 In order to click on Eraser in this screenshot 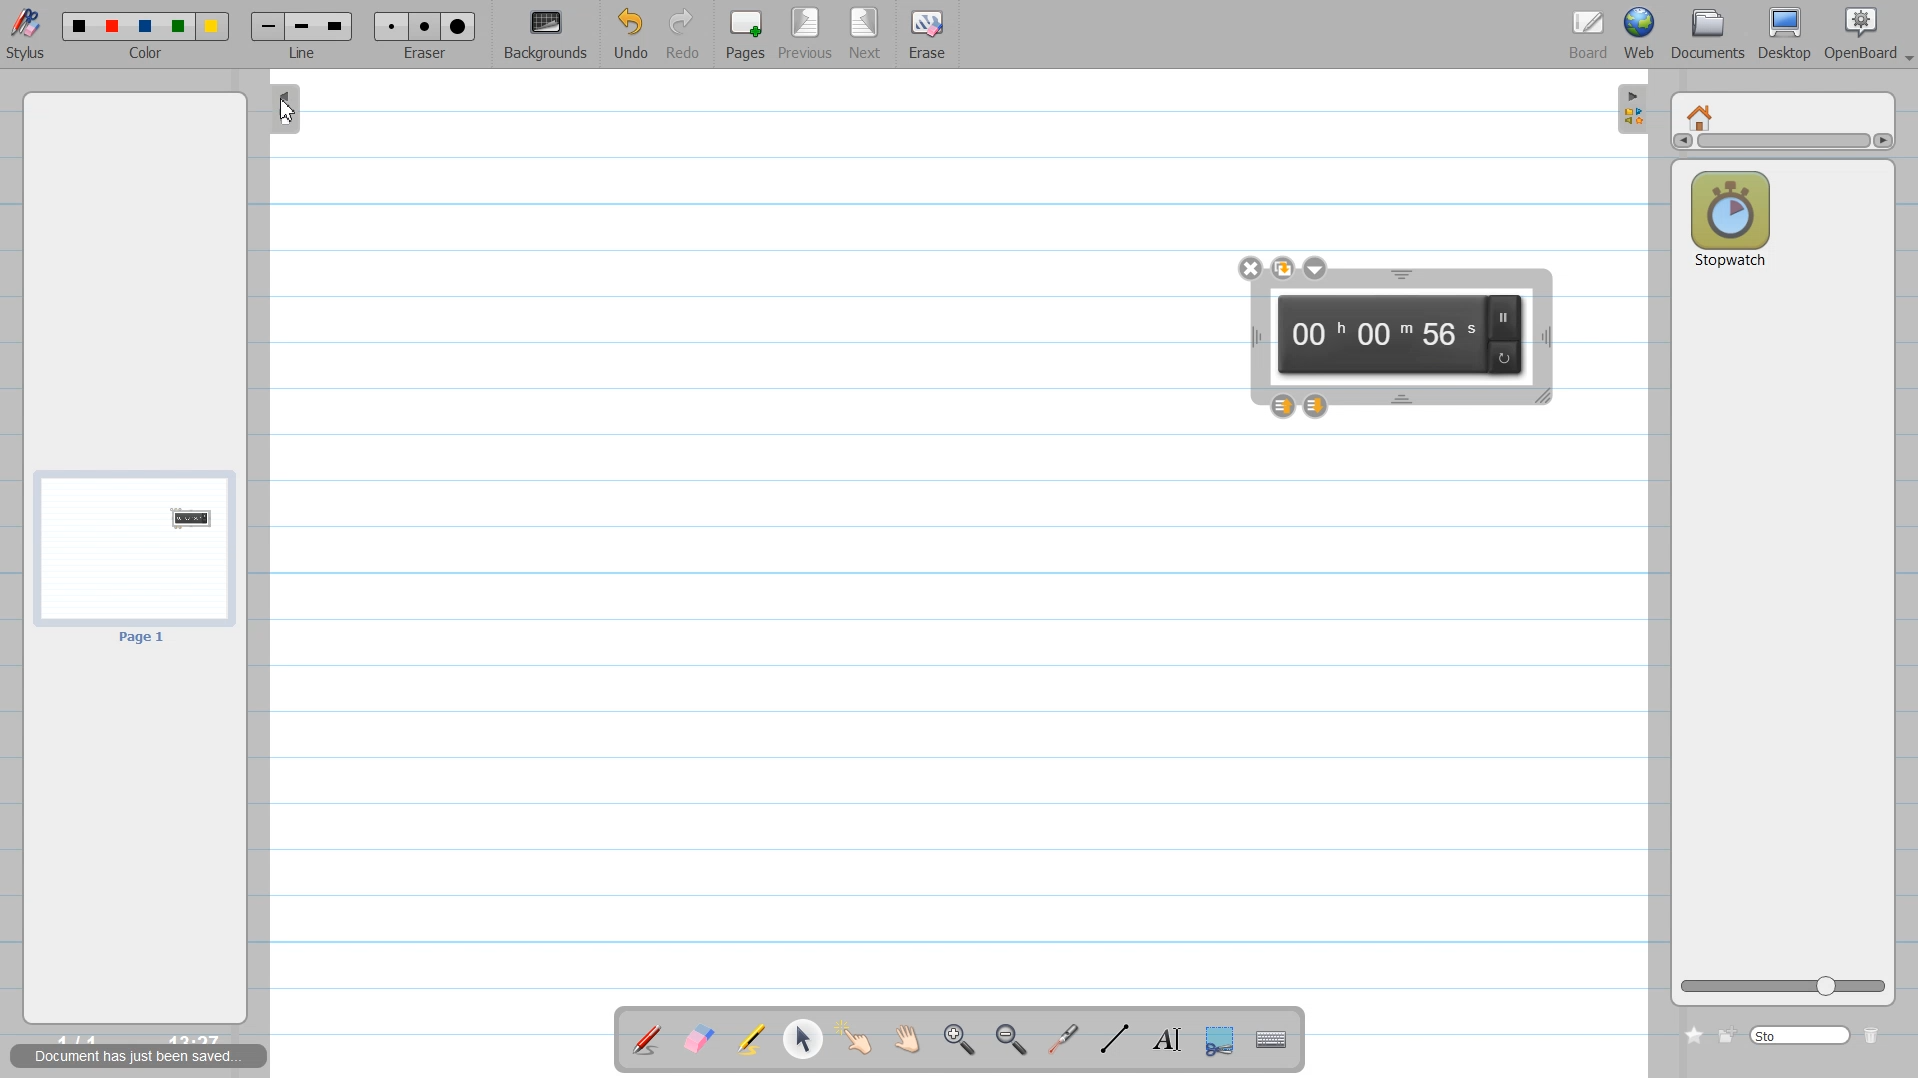, I will do `click(426, 35)`.